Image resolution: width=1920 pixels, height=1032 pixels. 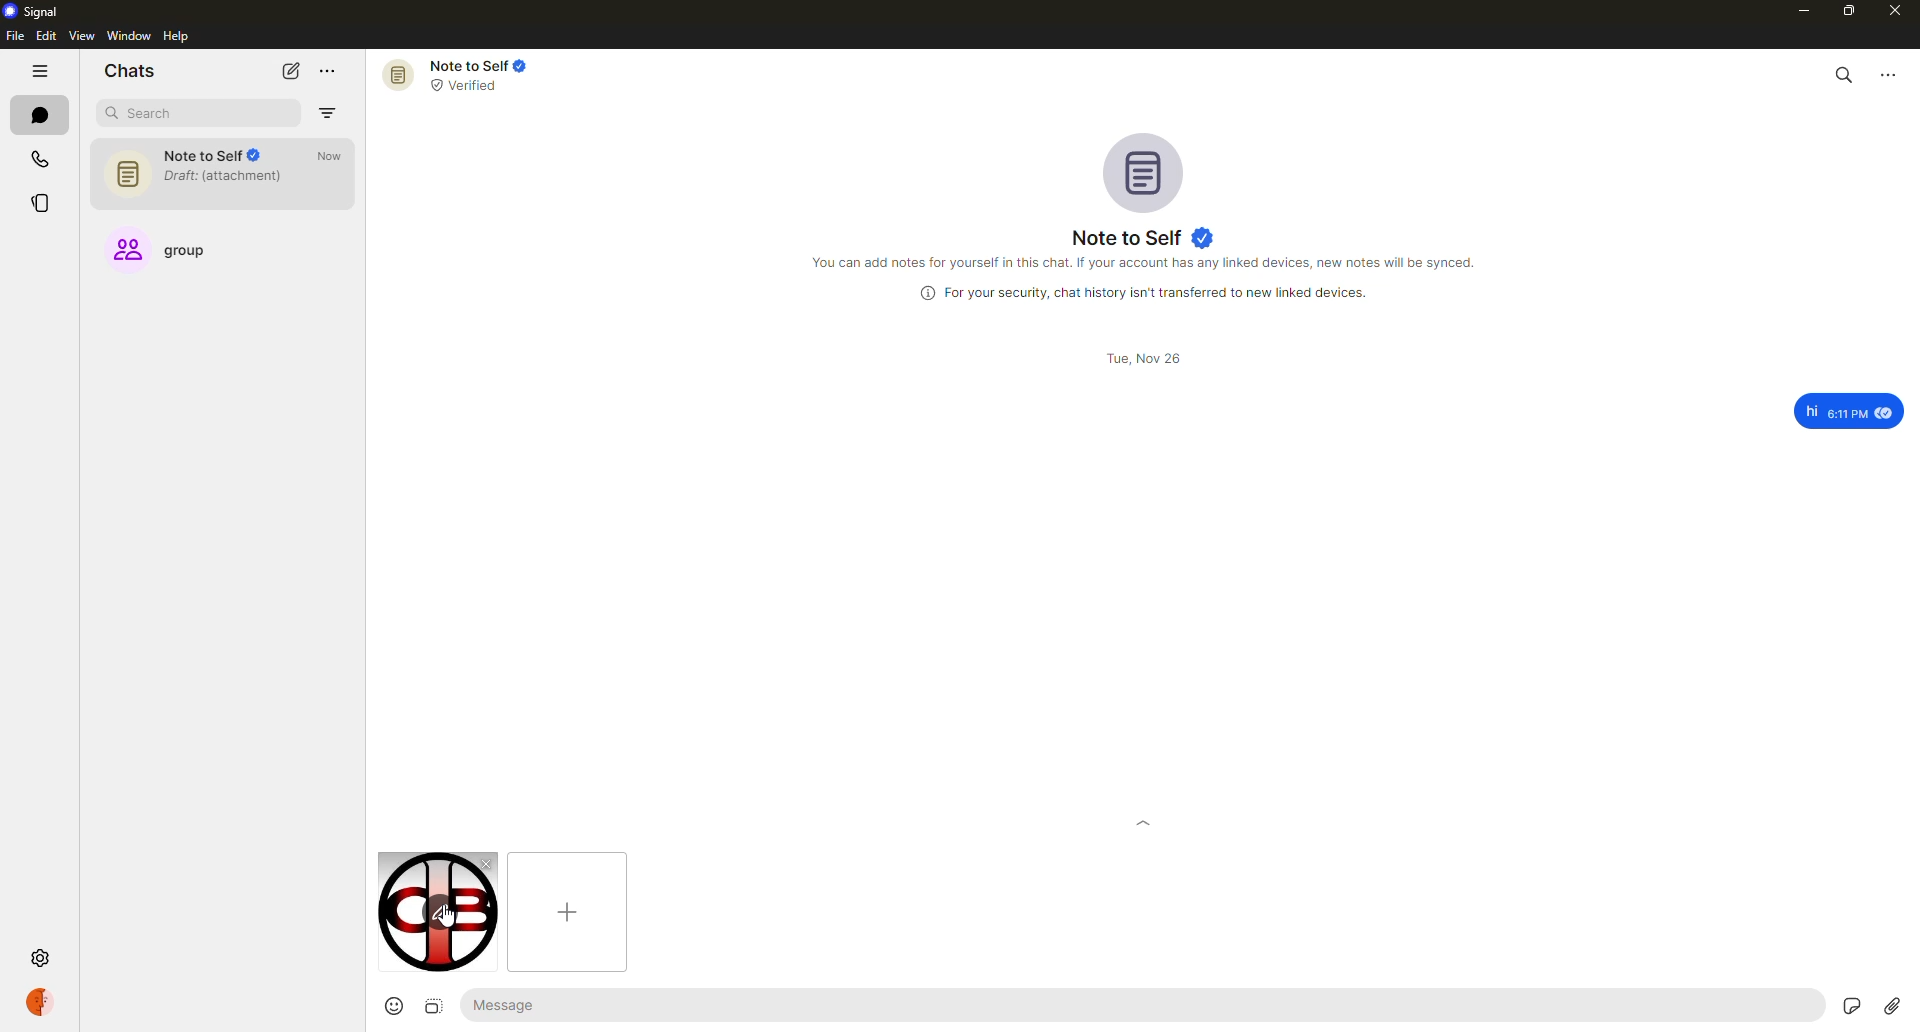 What do you see at coordinates (1800, 12) in the screenshot?
I see `minimize` at bounding box center [1800, 12].